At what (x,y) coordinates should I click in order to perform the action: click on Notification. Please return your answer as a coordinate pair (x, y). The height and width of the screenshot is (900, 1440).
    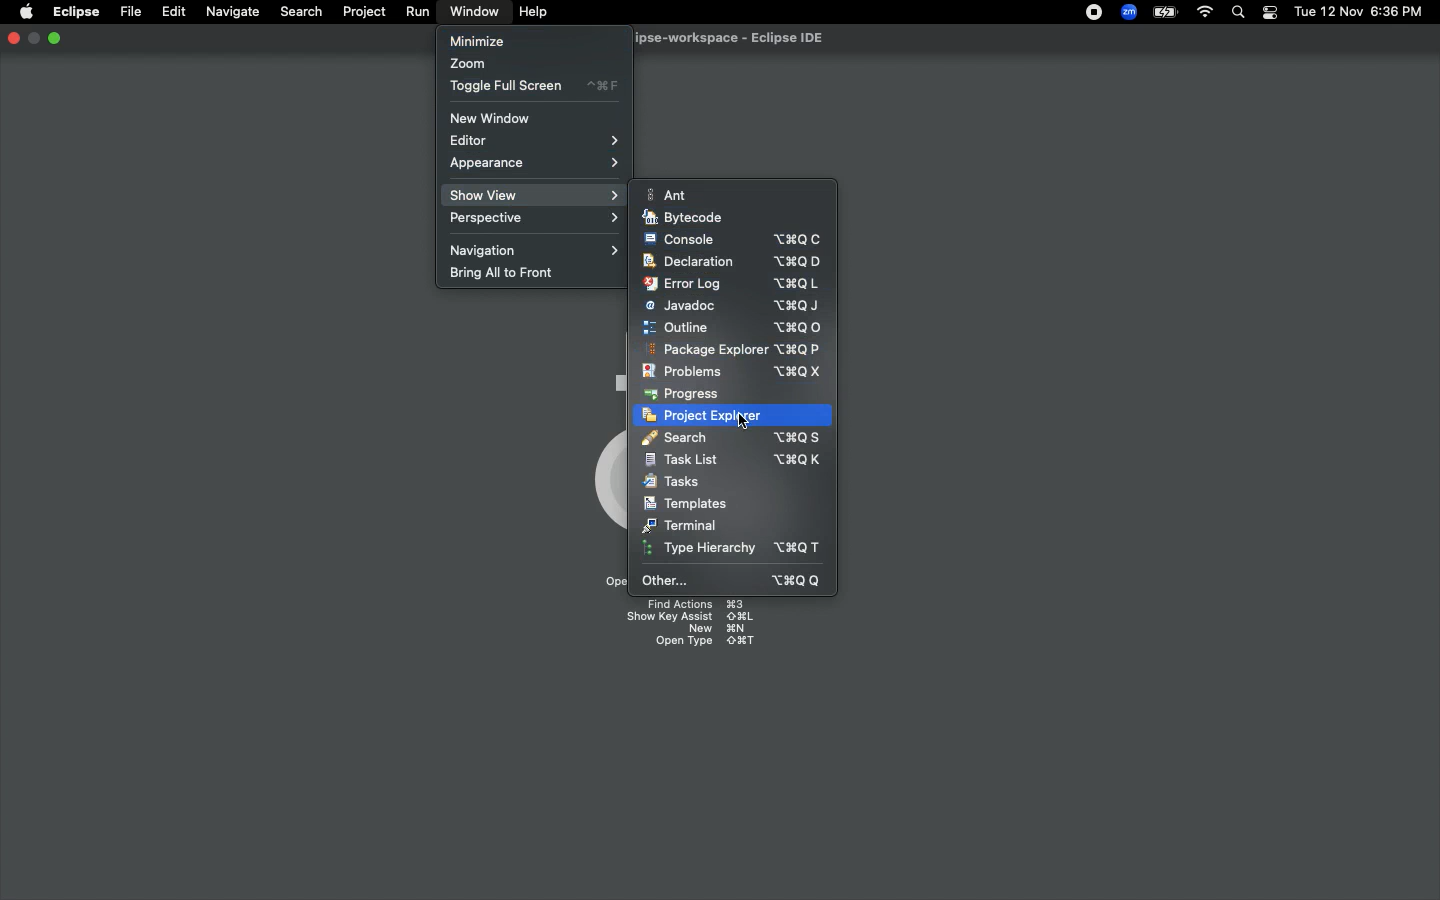
    Looking at the image, I should click on (1269, 13).